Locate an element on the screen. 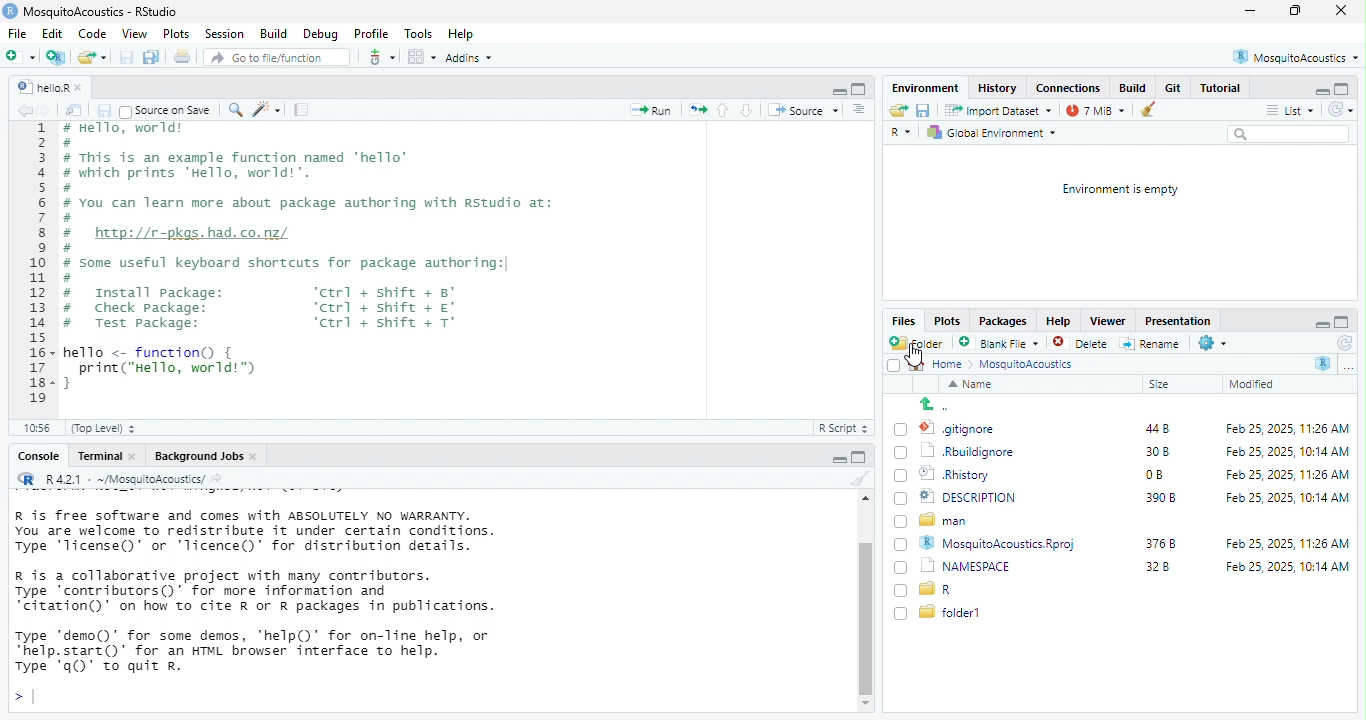 This screenshot has width=1366, height=720. option is located at coordinates (1353, 369).